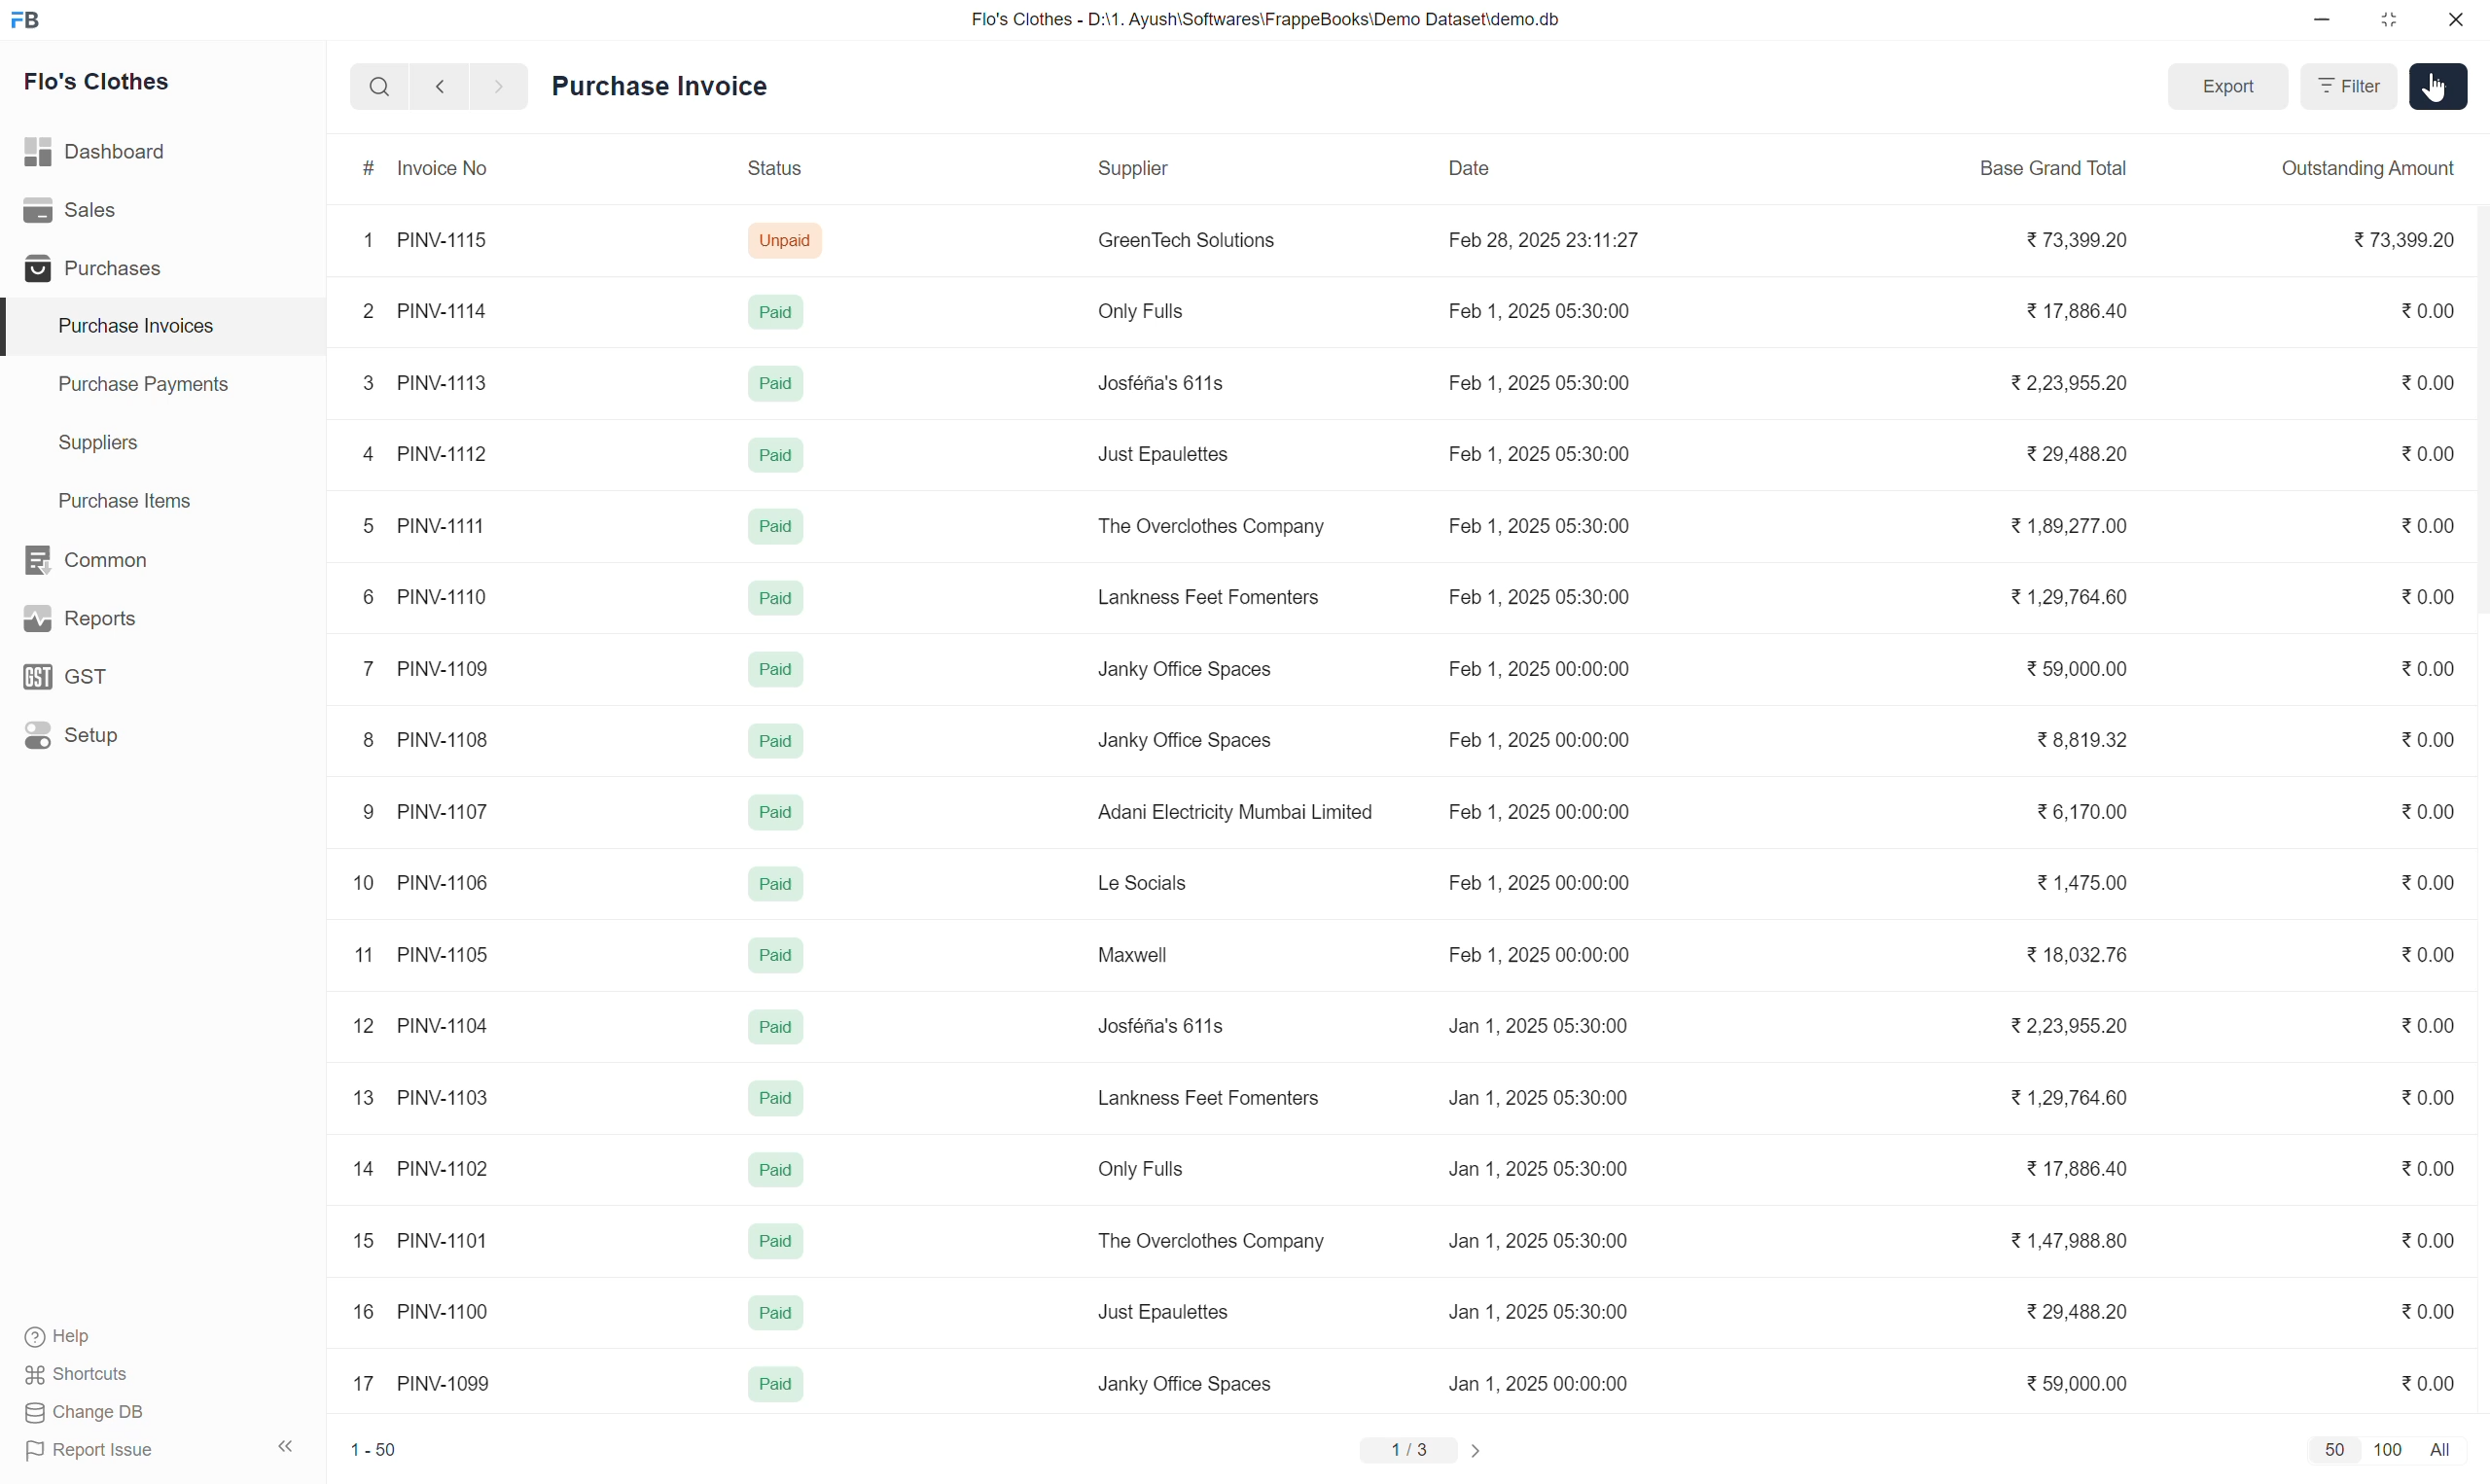  Describe the element at coordinates (283, 1443) in the screenshot. I see `hide` at that location.